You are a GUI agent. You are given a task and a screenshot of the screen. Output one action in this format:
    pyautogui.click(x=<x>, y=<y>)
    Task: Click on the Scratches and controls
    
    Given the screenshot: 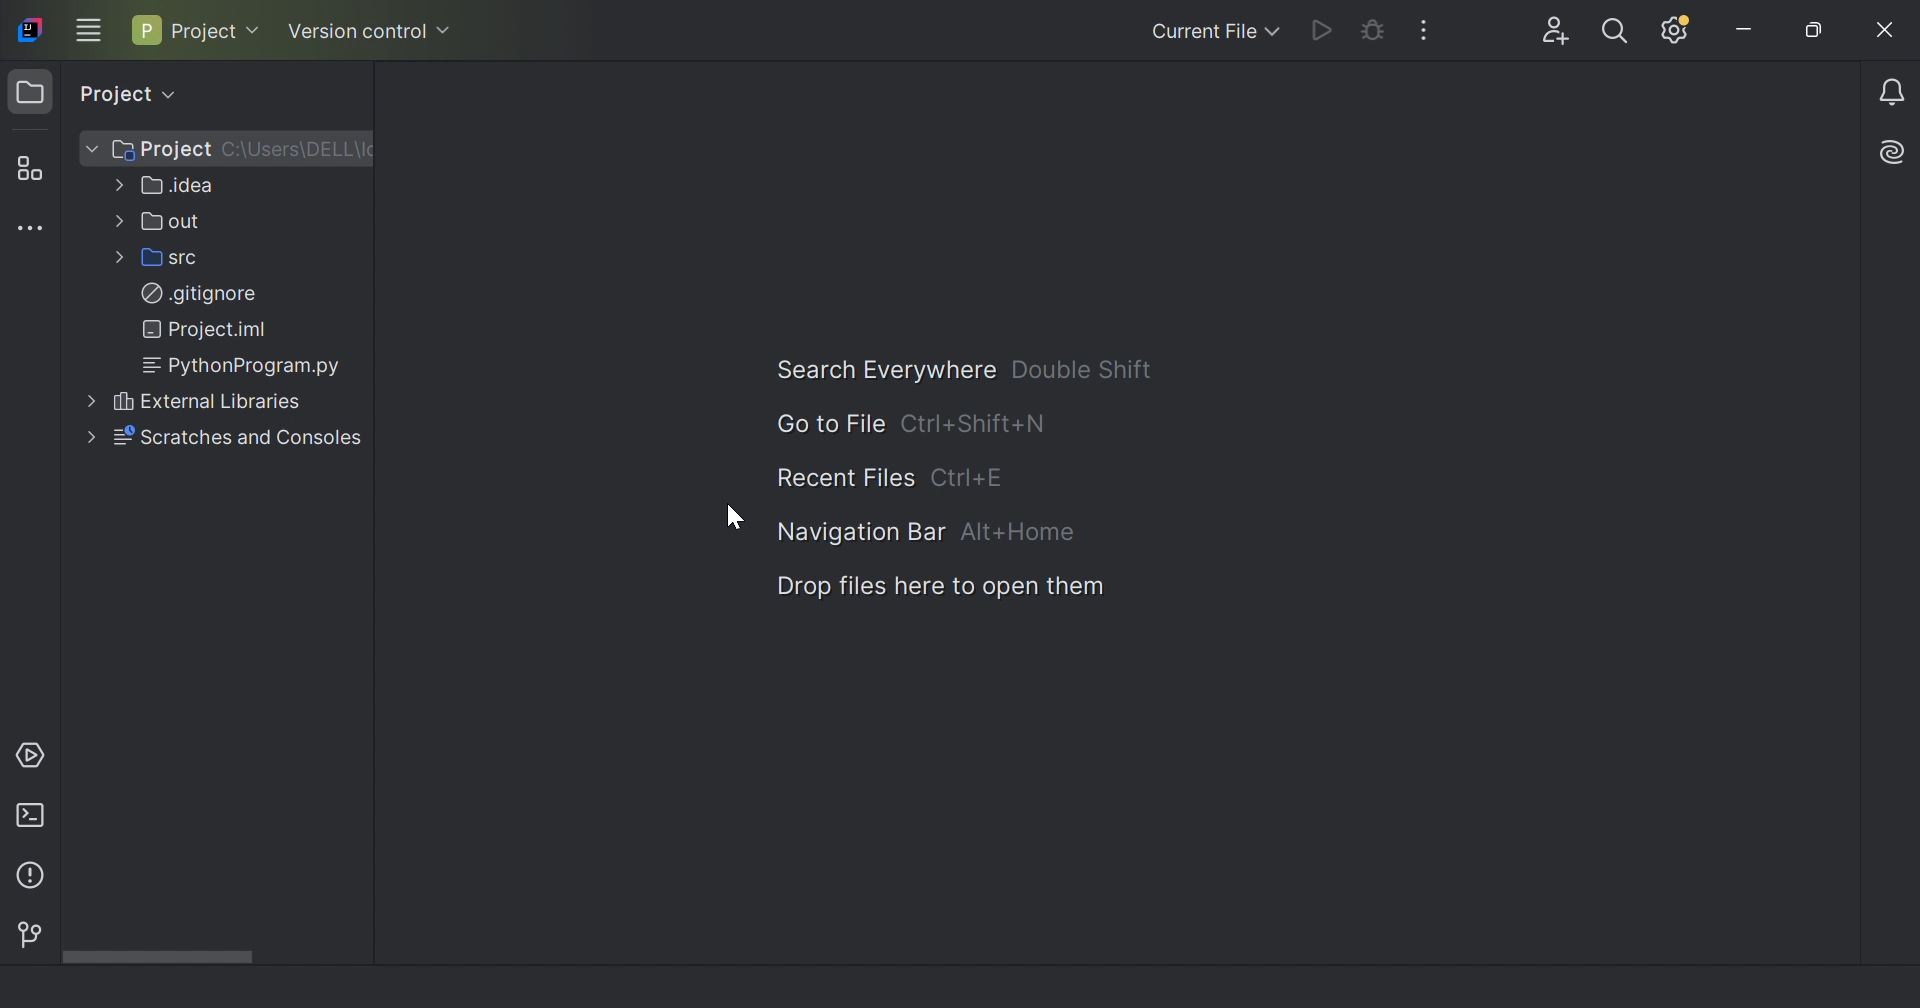 What is the action you would take?
    pyautogui.click(x=223, y=437)
    